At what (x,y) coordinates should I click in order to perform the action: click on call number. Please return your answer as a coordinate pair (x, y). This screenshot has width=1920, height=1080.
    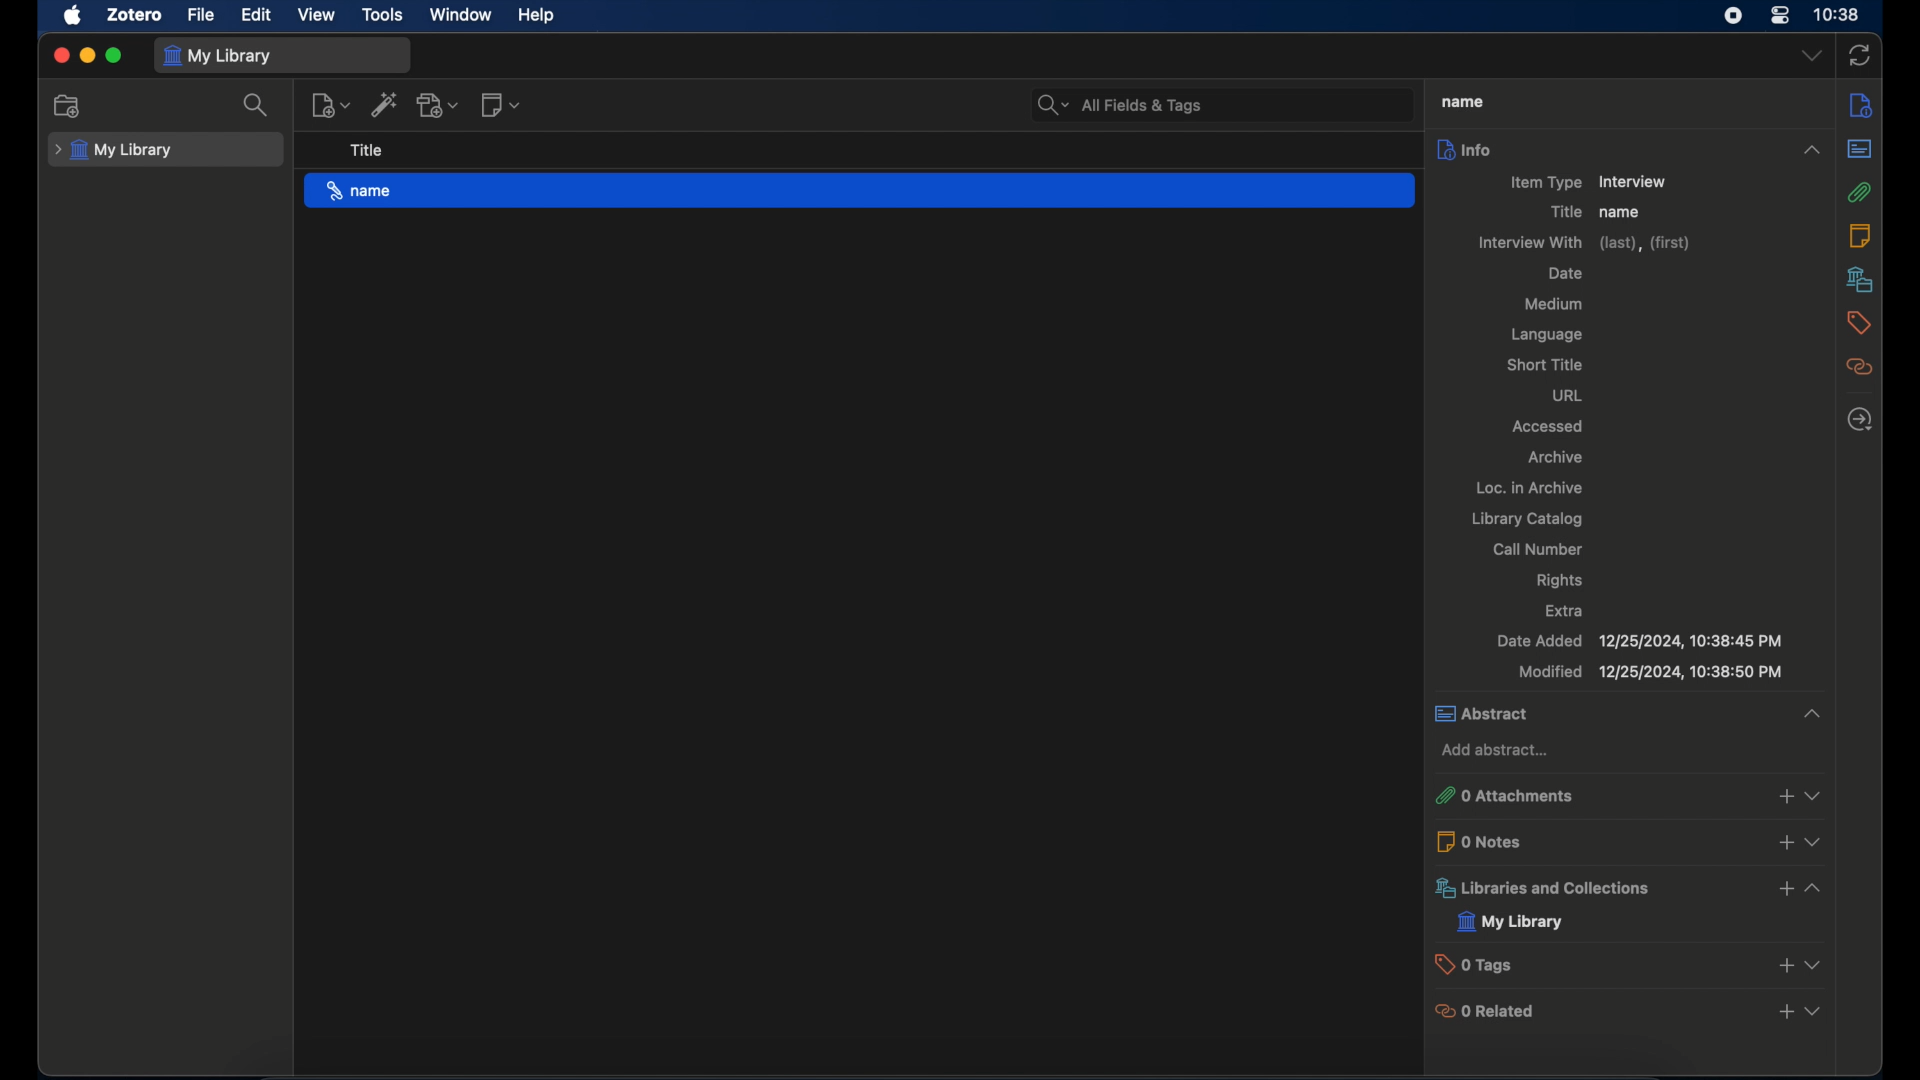
    Looking at the image, I should click on (1542, 549).